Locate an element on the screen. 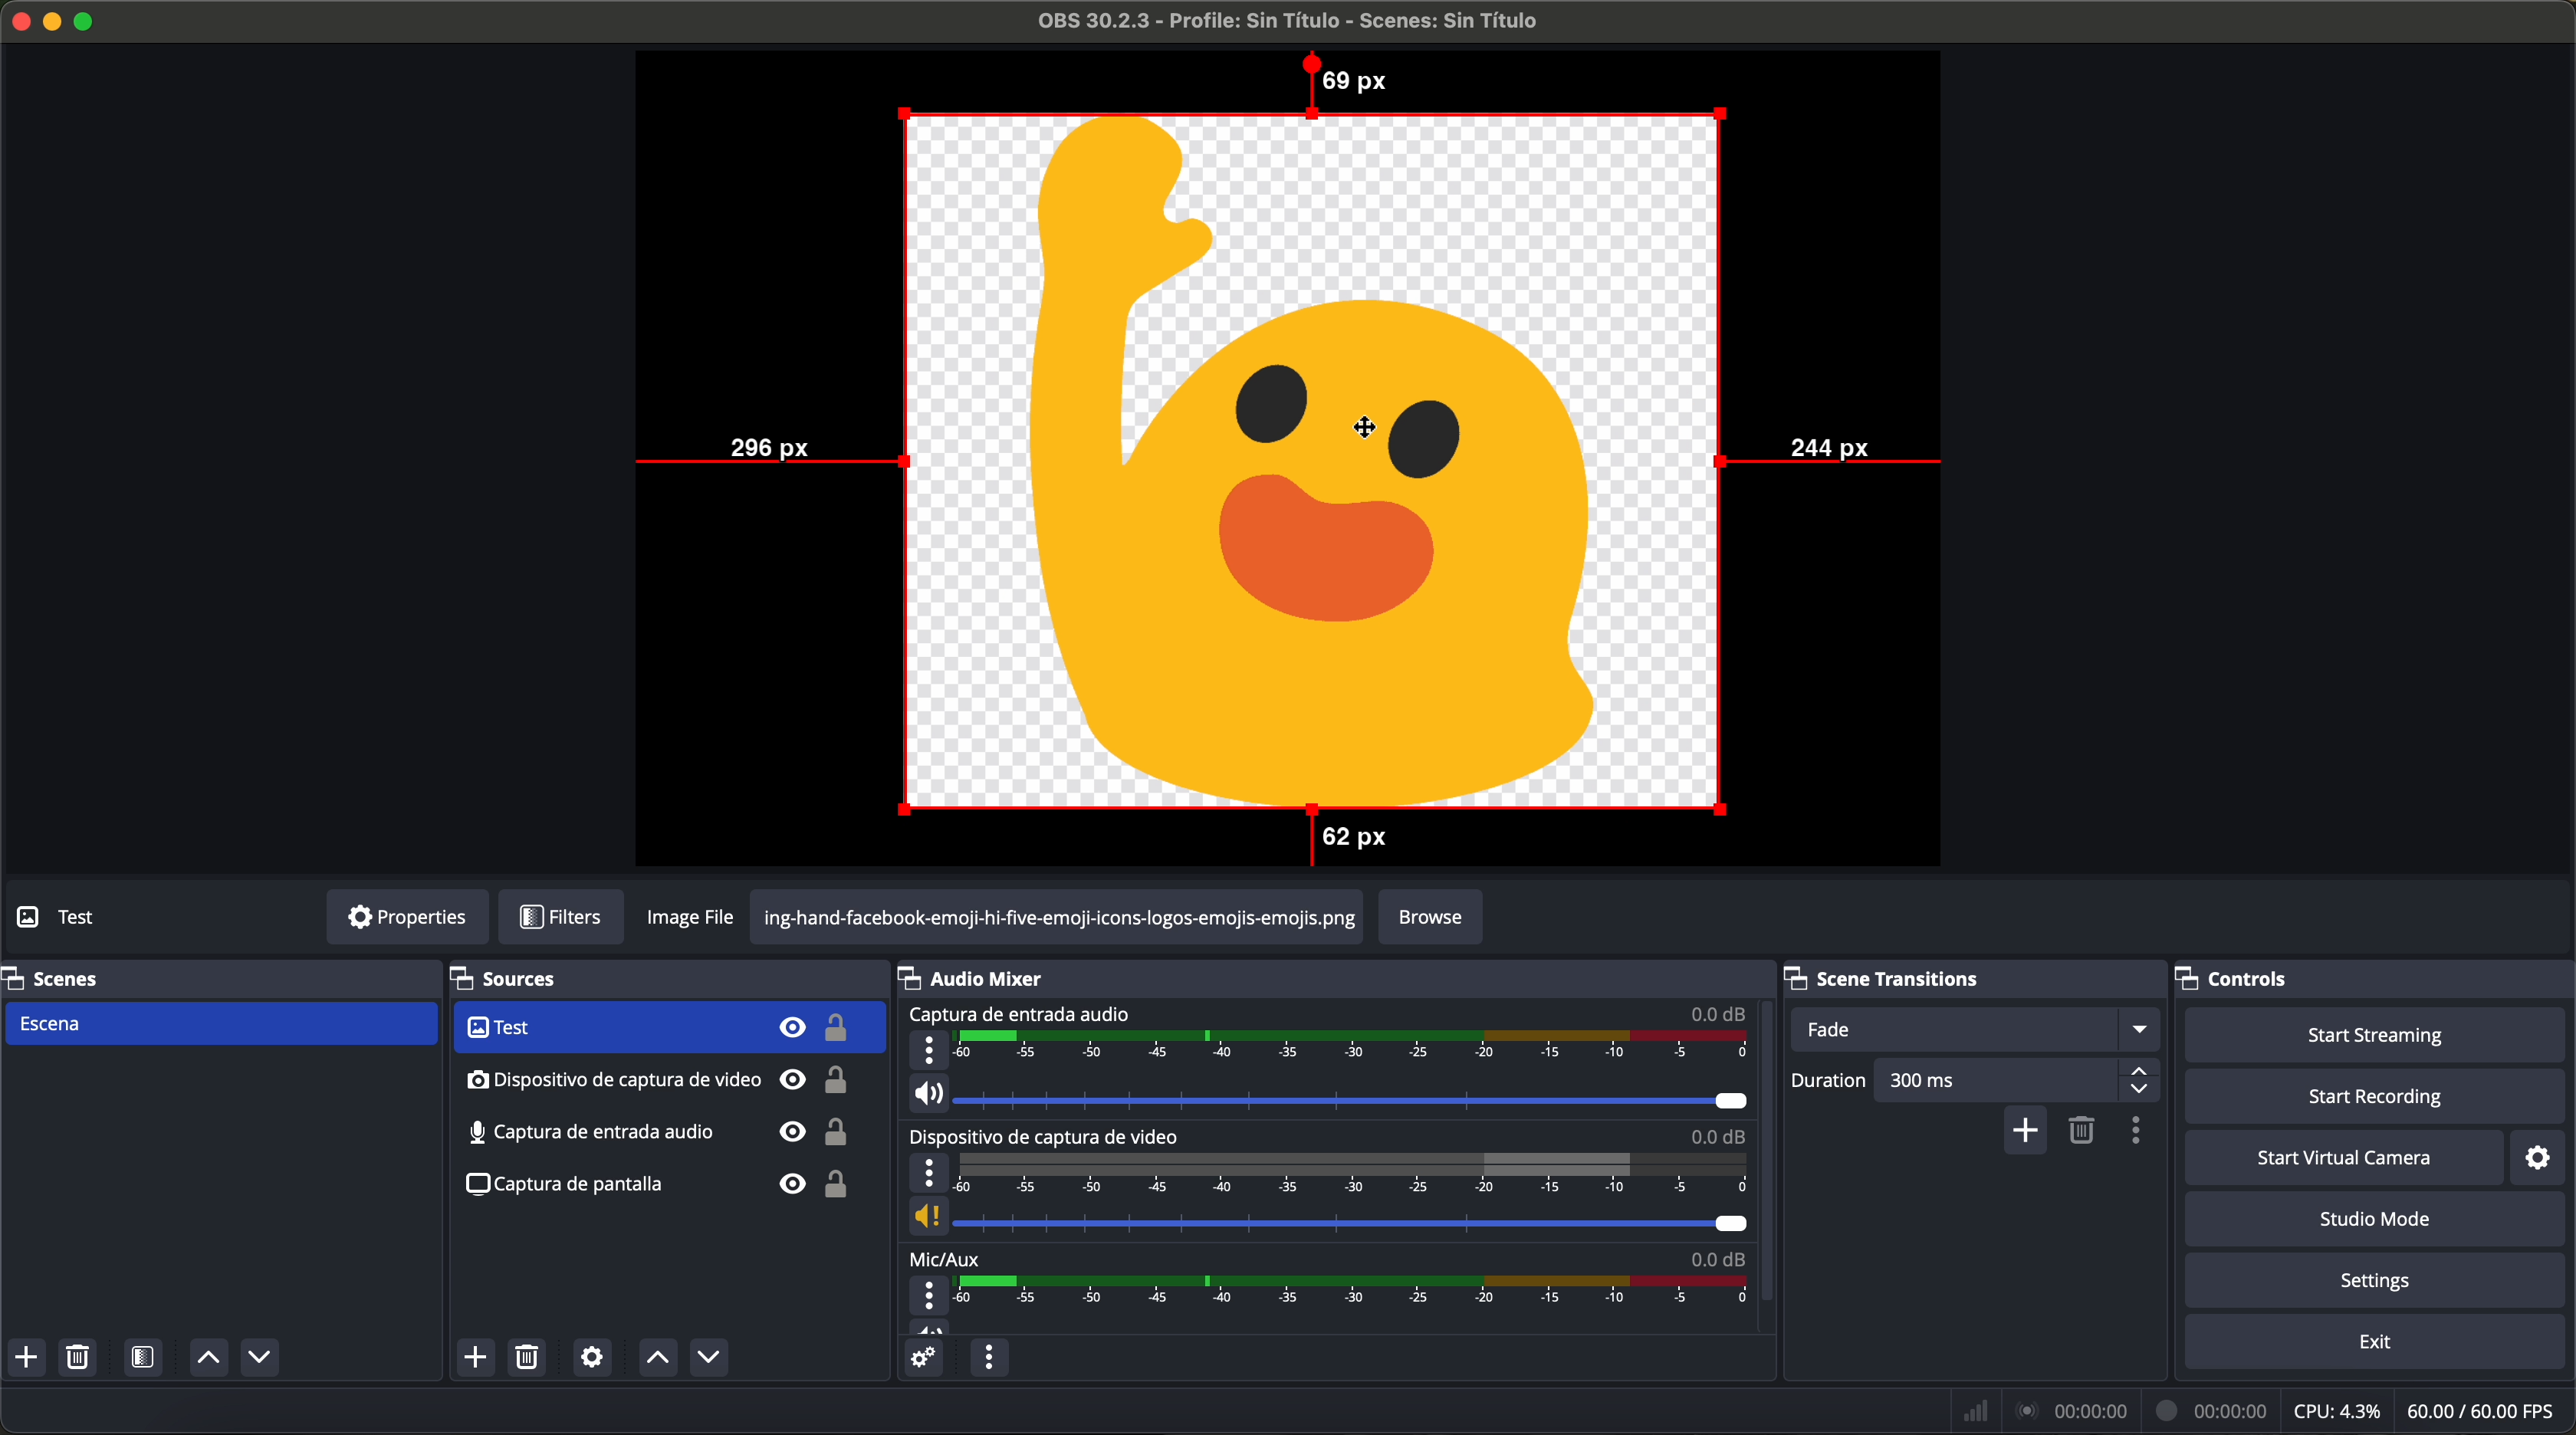  move source up is located at coordinates (657, 1358).